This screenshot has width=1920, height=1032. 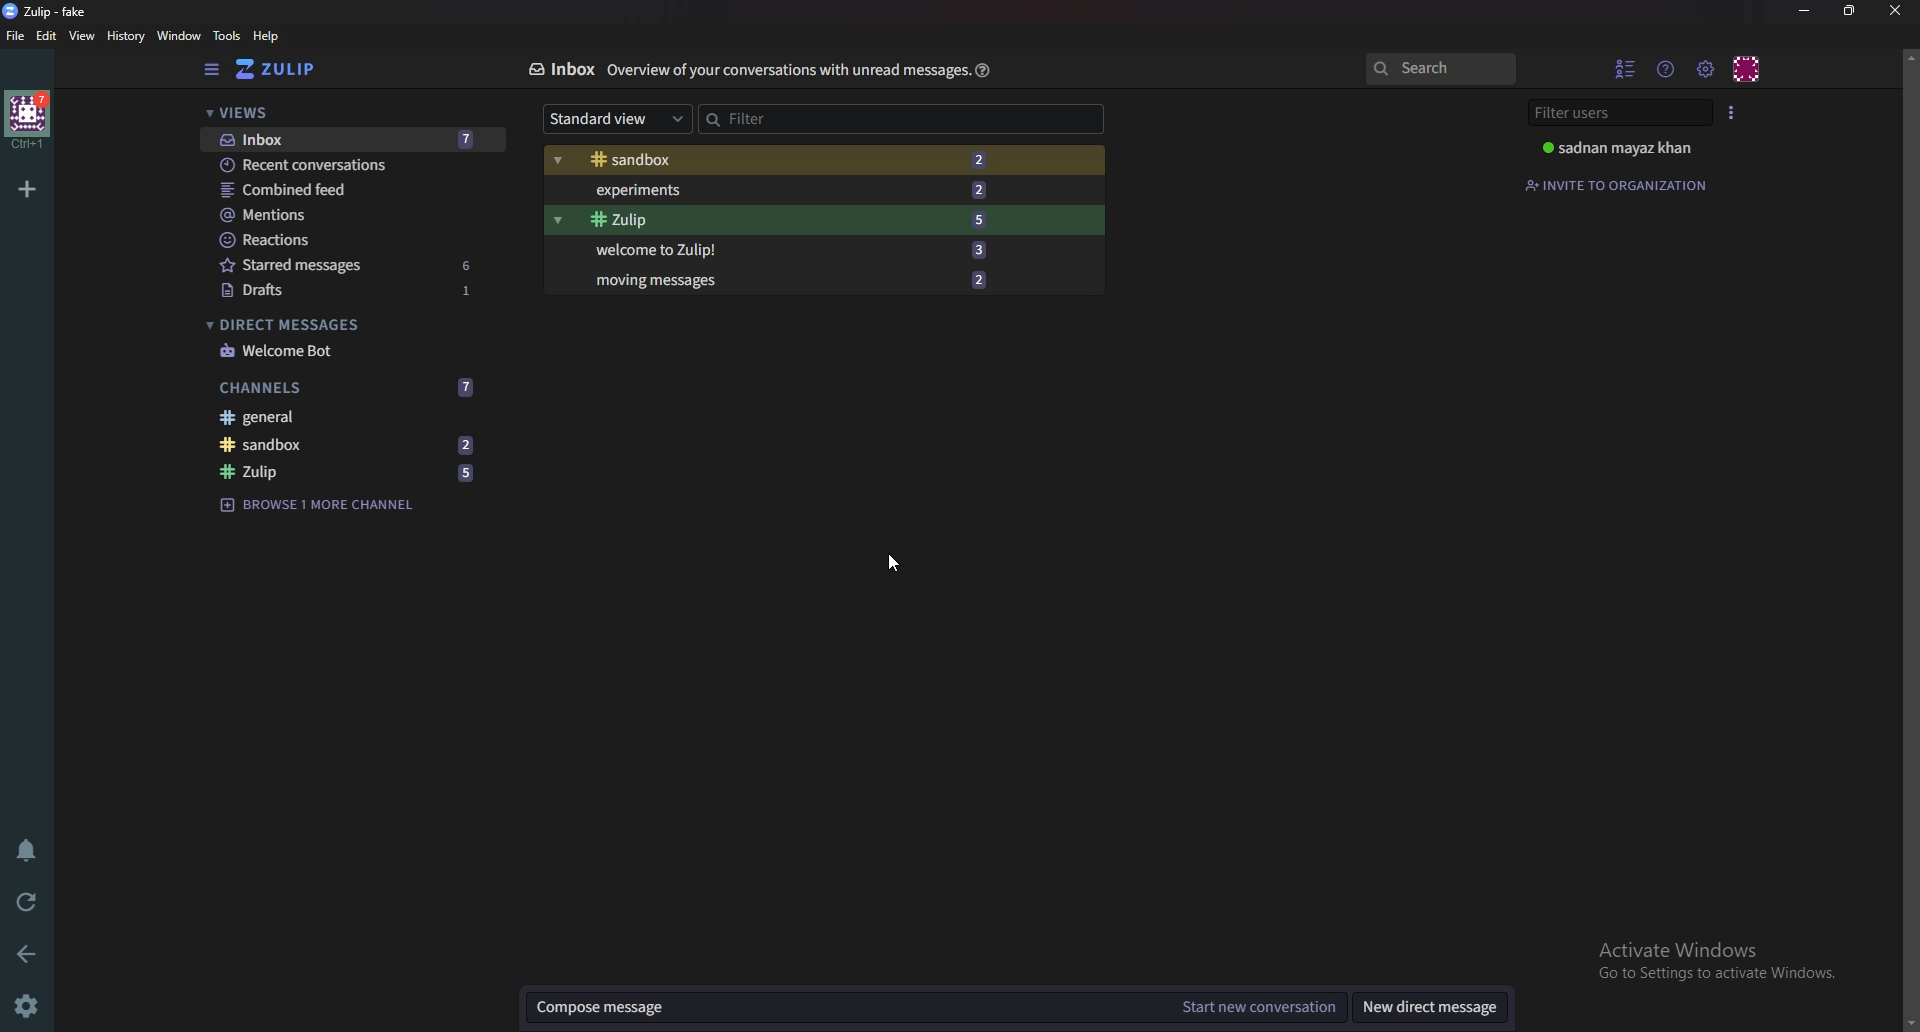 I want to click on Mentions, so click(x=345, y=215).